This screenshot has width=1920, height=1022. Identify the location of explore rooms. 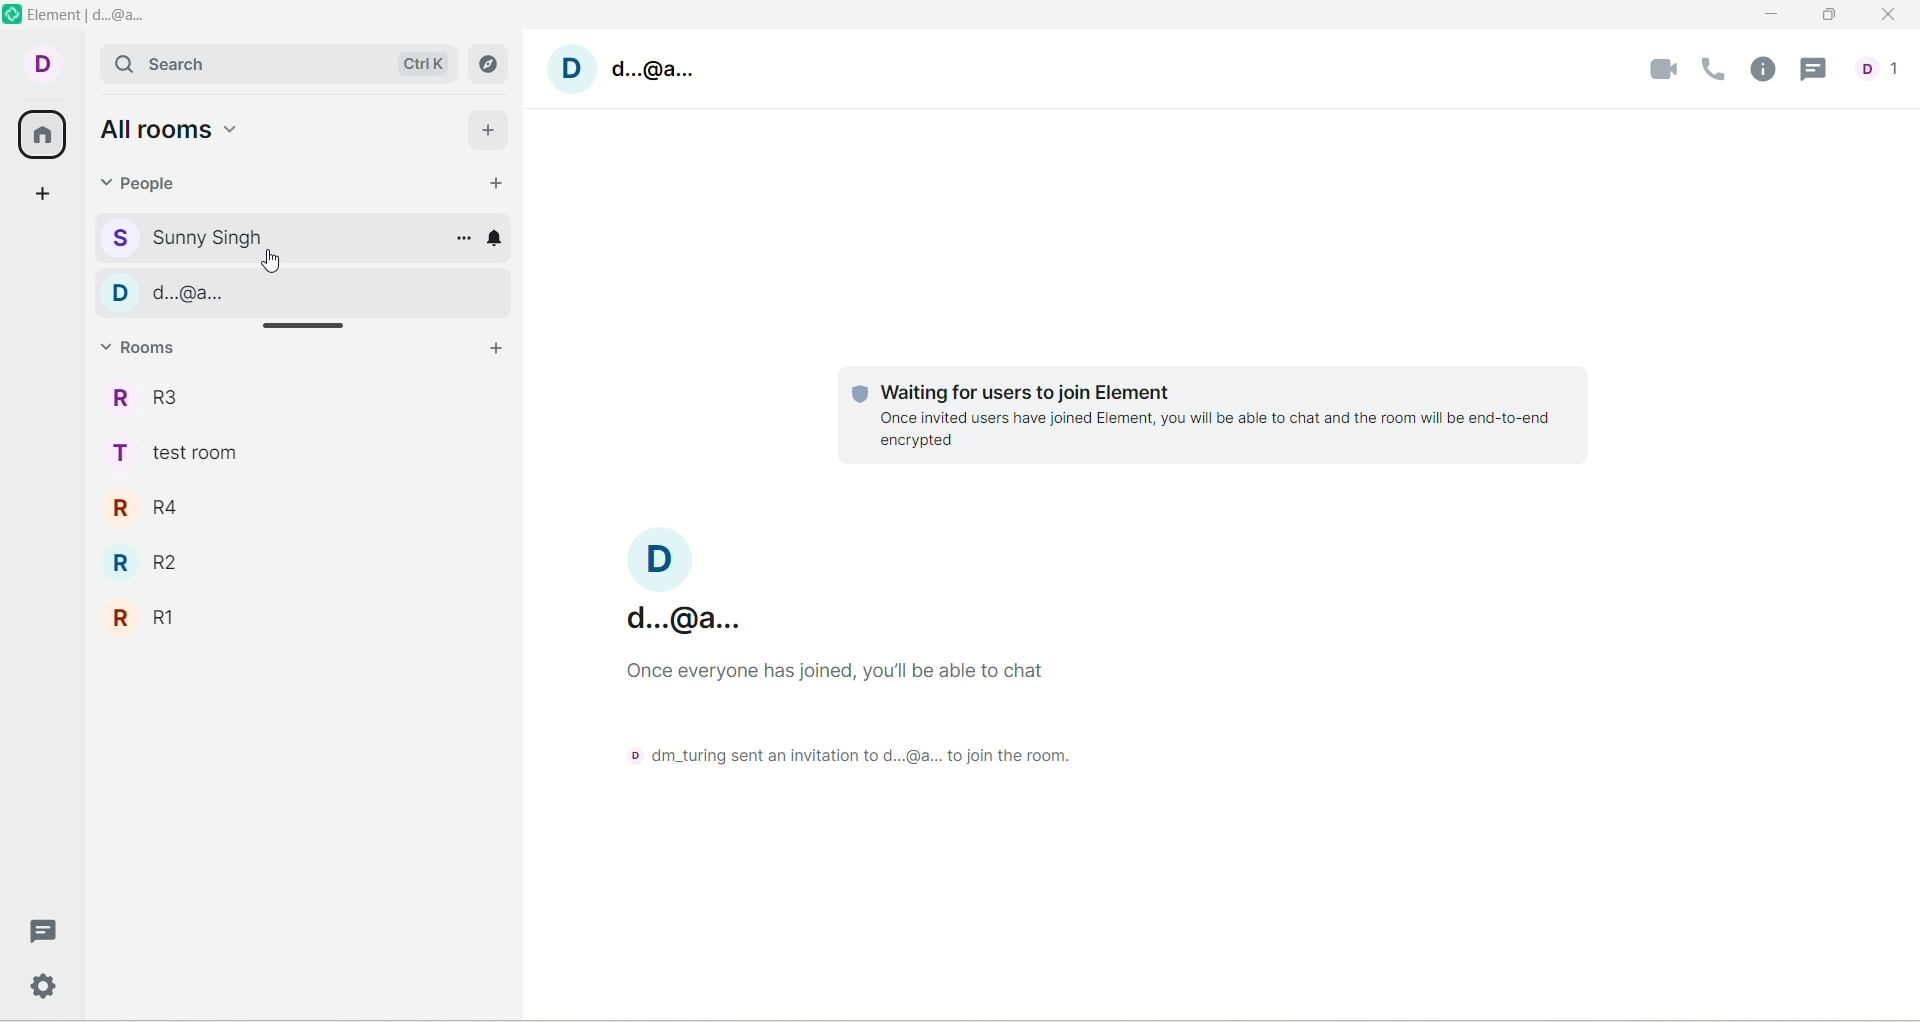
(488, 64).